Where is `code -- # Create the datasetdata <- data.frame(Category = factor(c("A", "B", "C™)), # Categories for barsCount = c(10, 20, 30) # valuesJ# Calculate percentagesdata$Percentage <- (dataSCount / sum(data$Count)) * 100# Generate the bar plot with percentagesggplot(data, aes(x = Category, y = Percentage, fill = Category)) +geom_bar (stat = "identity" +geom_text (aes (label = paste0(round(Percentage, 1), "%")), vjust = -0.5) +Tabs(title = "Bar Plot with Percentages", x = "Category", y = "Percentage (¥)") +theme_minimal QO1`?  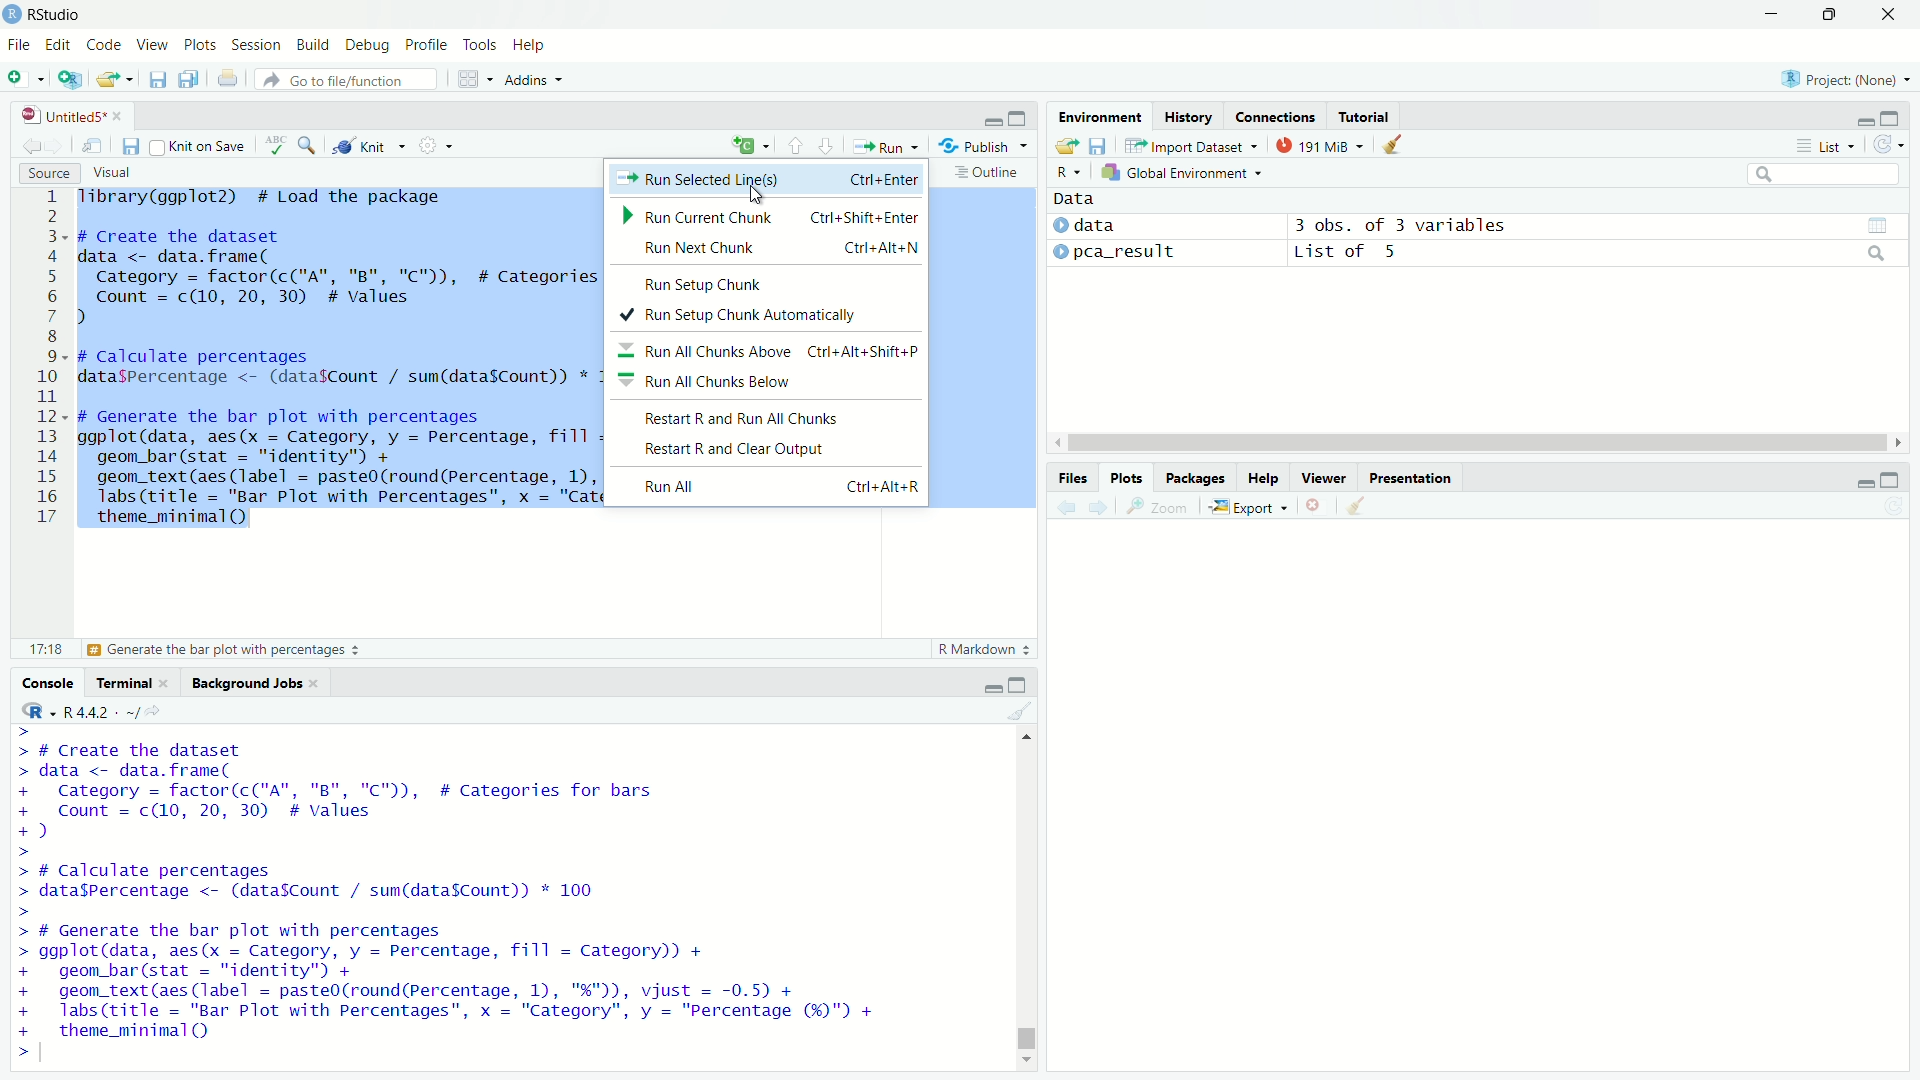 code -- # Create the datasetdata <- data.frame(Category = factor(c("A", "B", "C™)), # Categories for barsCount = c(10, 20, 30) # valuesJ# Calculate percentagesdata$Percentage <- (dataSCount / sum(data$Count)) * 100# Generate the bar plot with percentagesggplot(data, aes(x = Category, y = Percentage, fill = Category)) +geom_bar (stat = "identity" +geom_text (aes (label = paste0(round(Percentage, 1), "%")), vjust = -0.5) +Tabs(title = "Bar Plot with Percentages", x = "Category", y = "Percentage (¥)") +theme_minimal QO1 is located at coordinates (468, 895).